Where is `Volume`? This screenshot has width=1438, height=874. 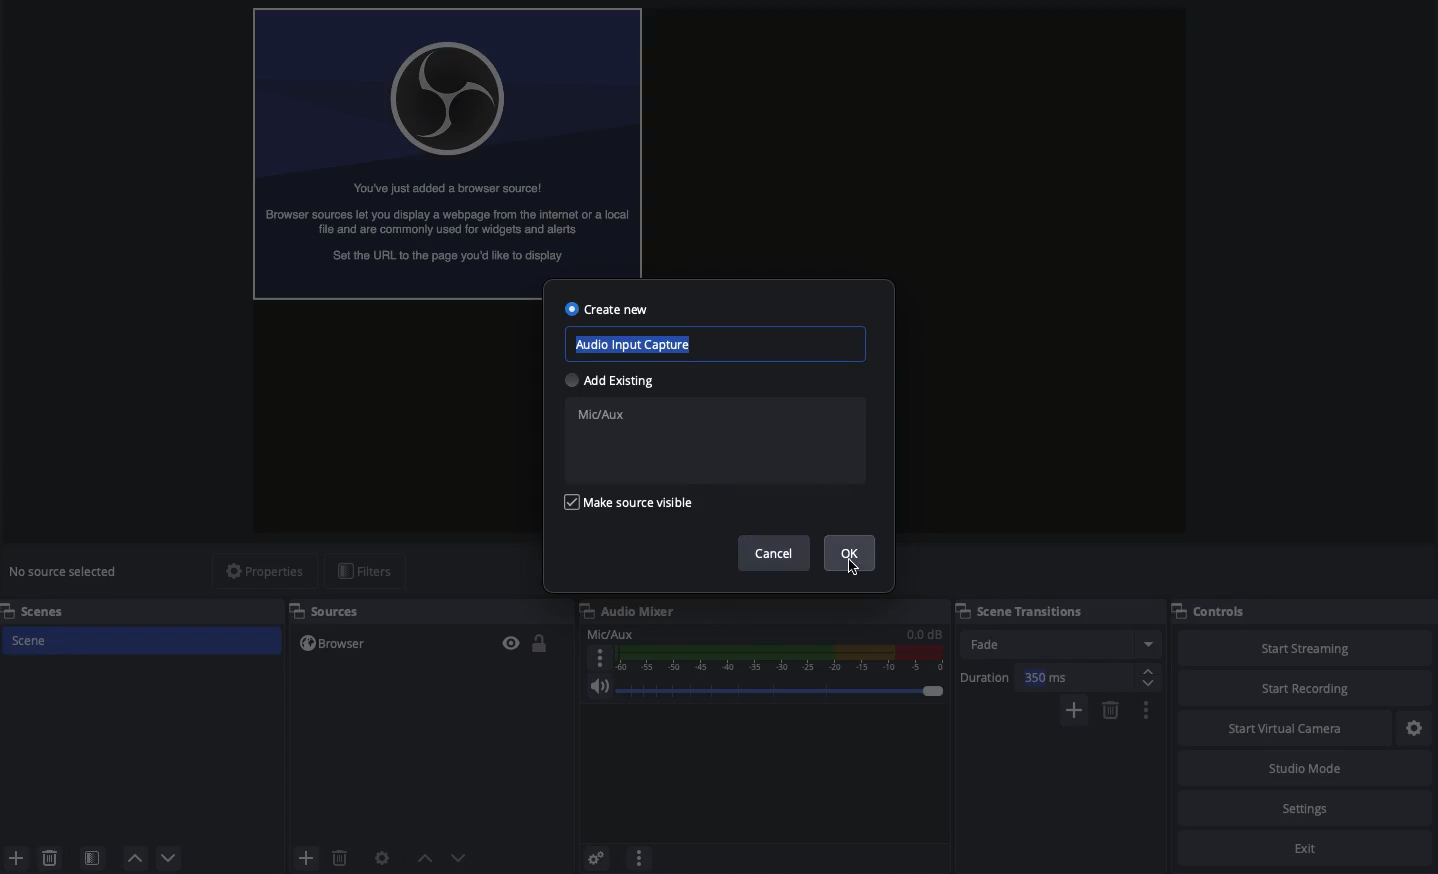 Volume is located at coordinates (763, 687).